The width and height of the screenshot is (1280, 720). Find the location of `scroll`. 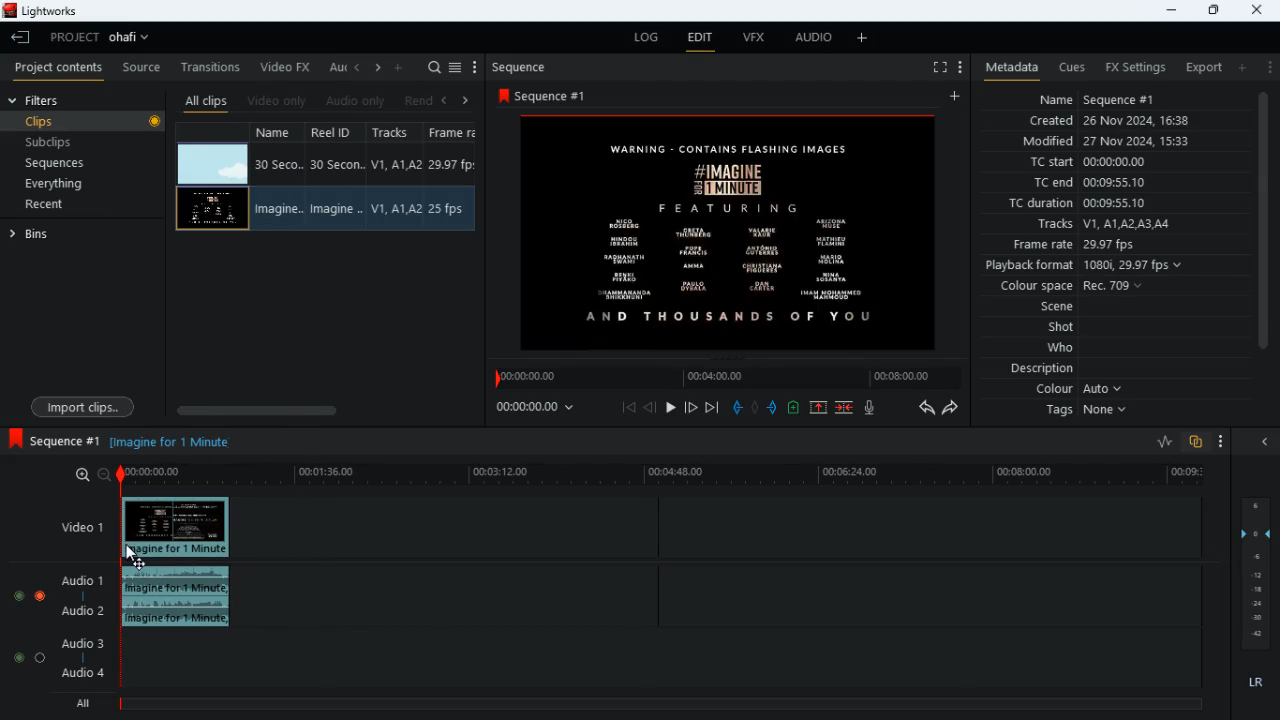

scroll is located at coordinates (318, 408).